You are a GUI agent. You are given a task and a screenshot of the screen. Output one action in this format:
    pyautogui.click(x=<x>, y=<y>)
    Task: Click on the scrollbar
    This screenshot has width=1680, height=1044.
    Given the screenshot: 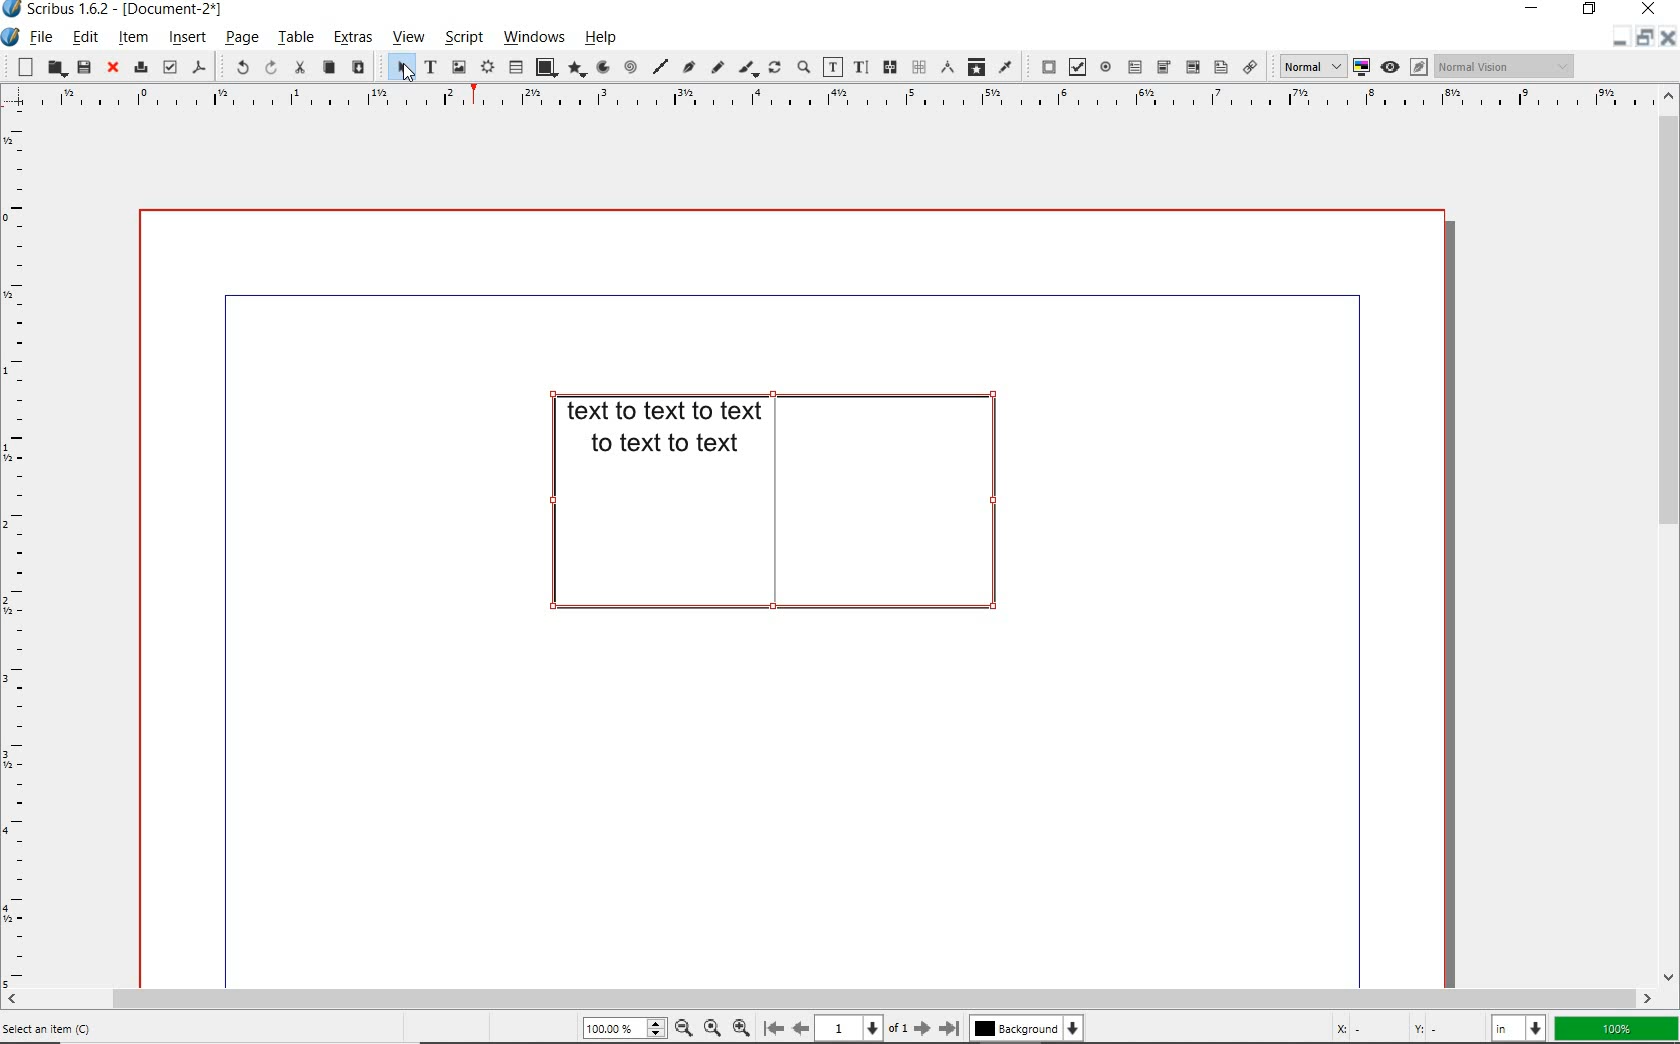 What is the action you would take?
    pyautogui.click(x=828, y=999)
    